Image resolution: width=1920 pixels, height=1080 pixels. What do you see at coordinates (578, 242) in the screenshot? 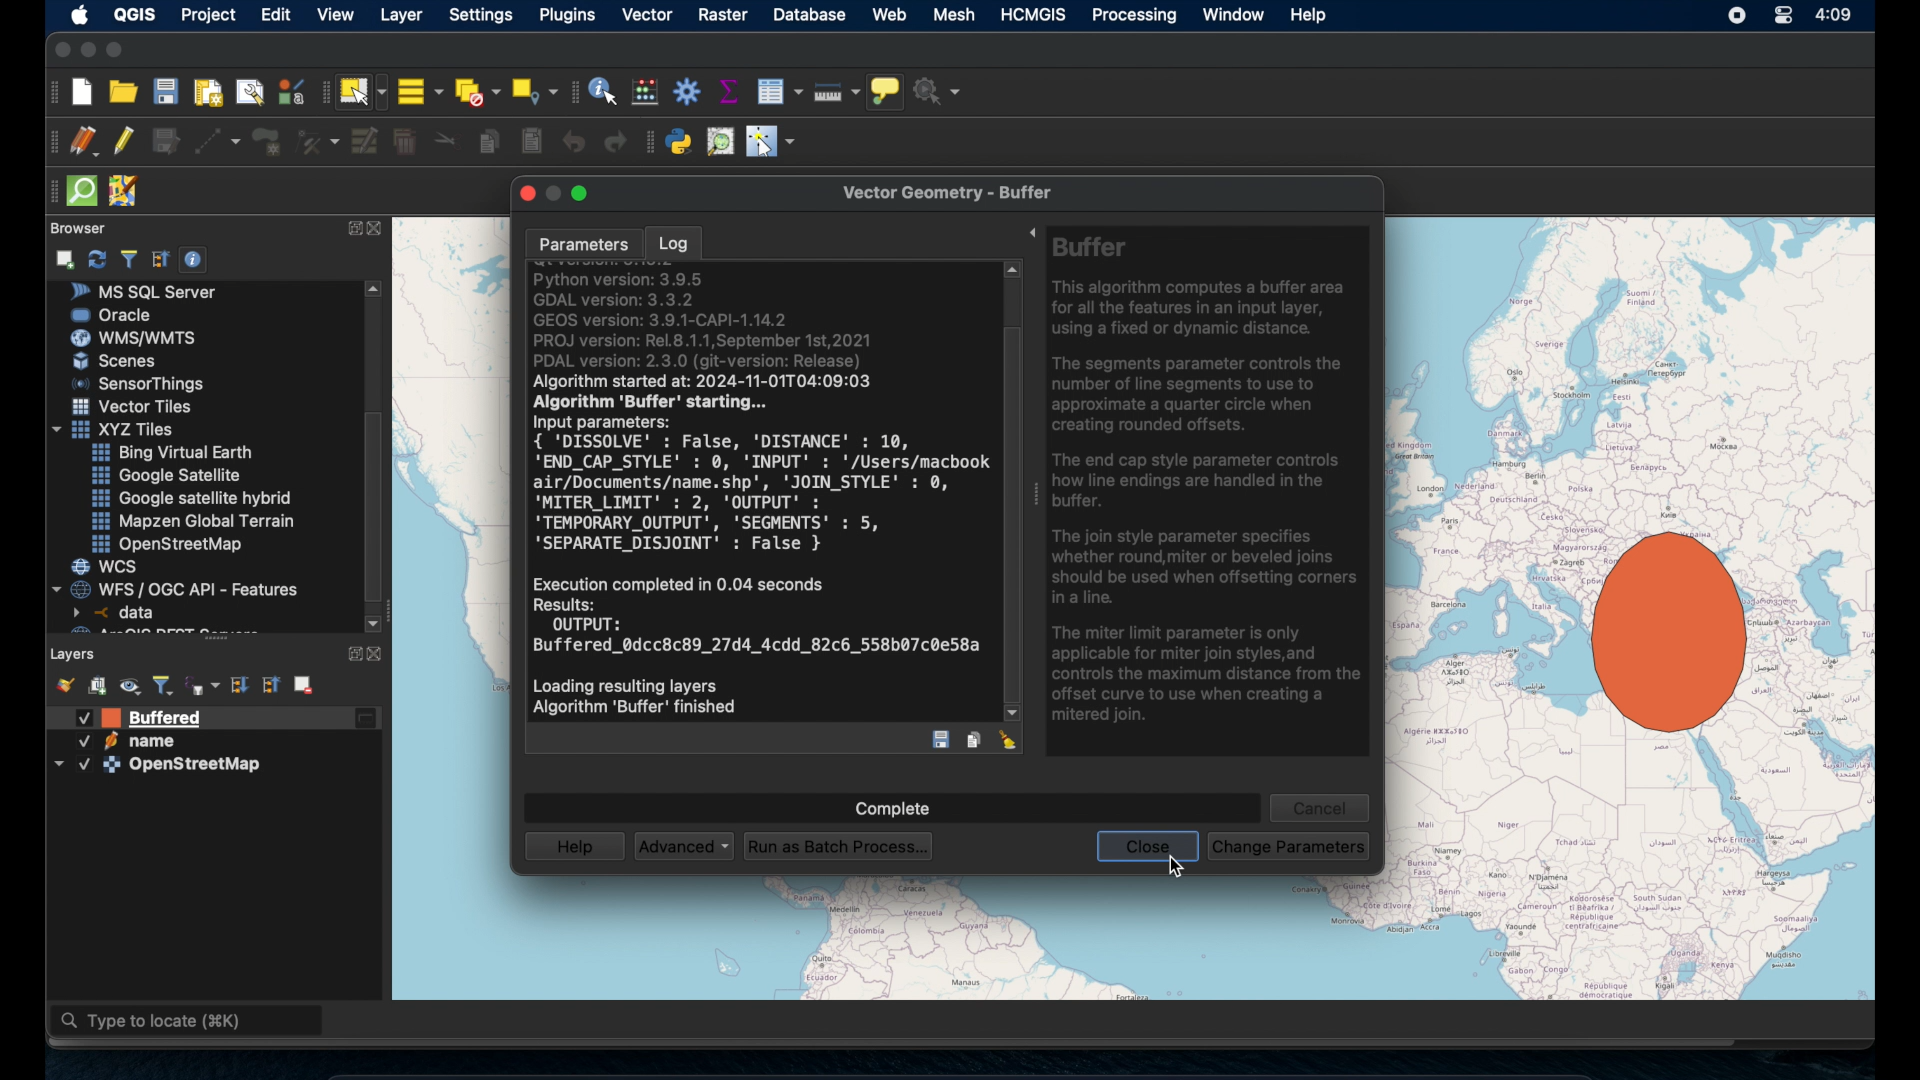
I see `parameters` at bounding box center [578, 242].